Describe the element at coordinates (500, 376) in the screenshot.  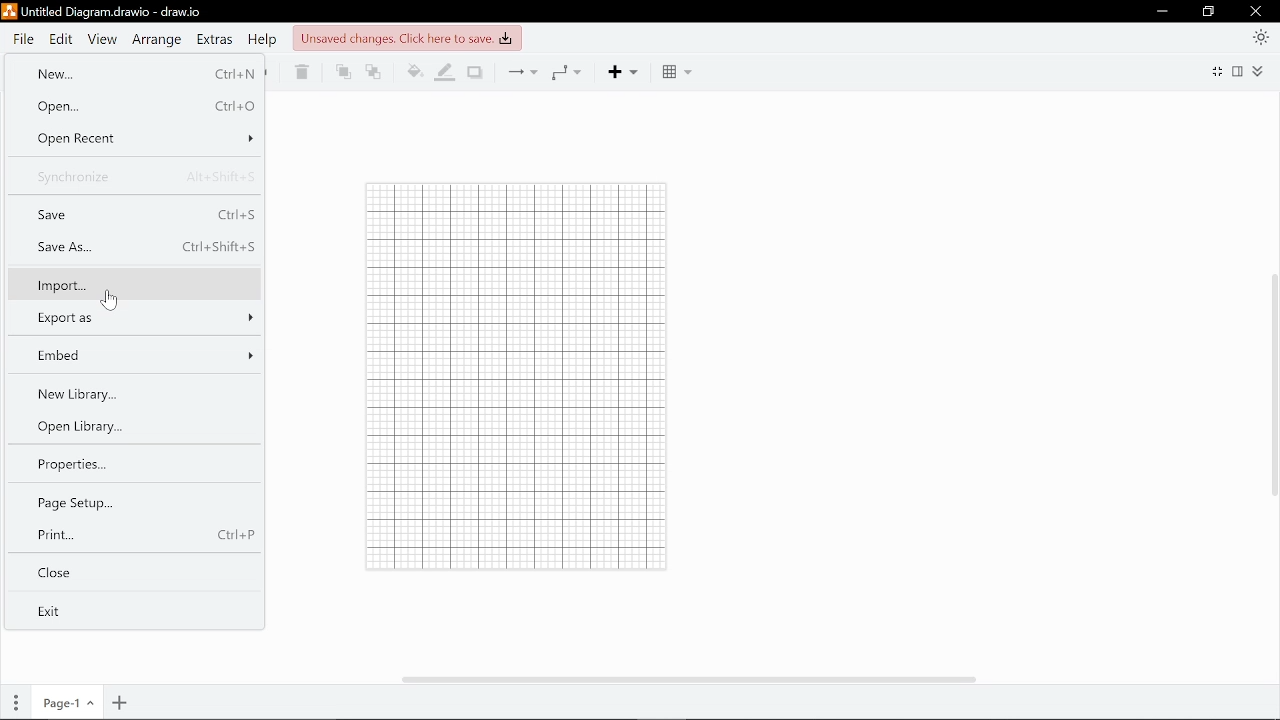
I see `Grid lines` at that location.